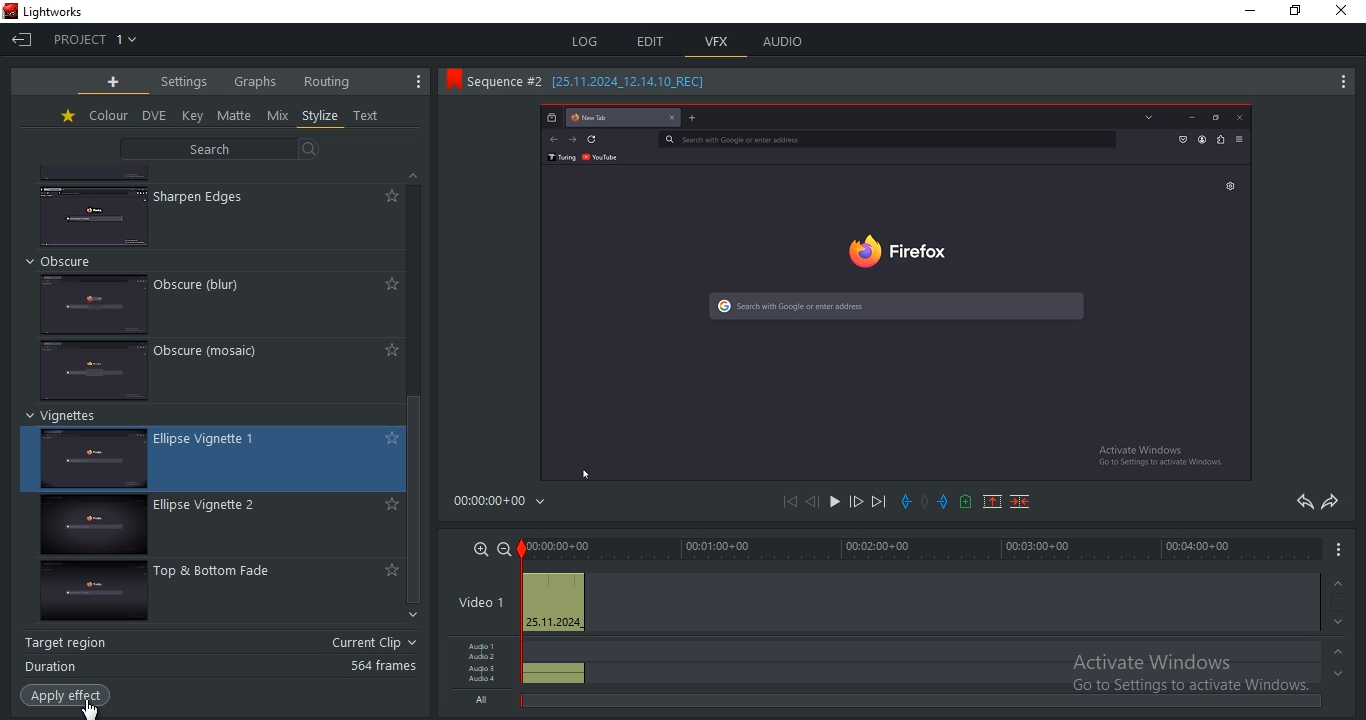  Describe the element at coordinates (72, 261) in the screenshot. I see `Obscure dropdown menu` at that location.